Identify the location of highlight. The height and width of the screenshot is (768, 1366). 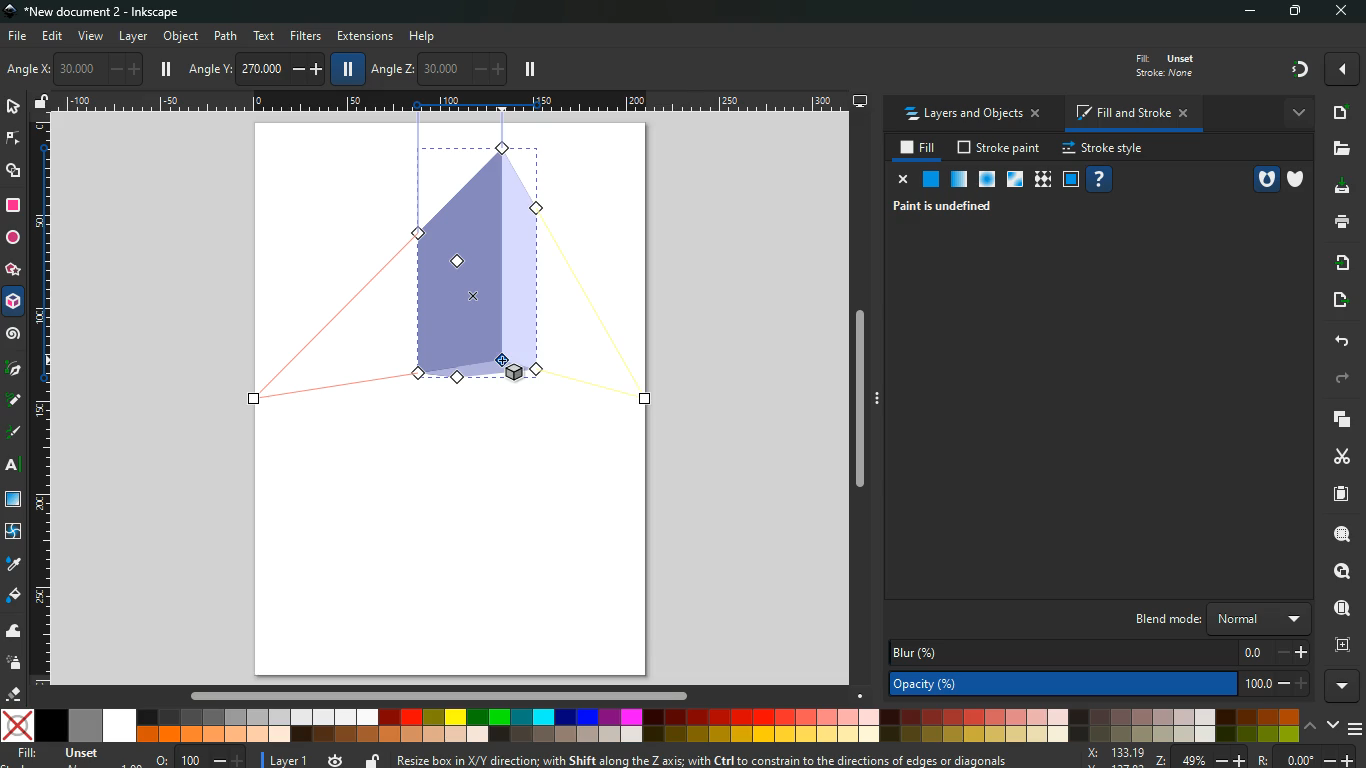
(14, 434).